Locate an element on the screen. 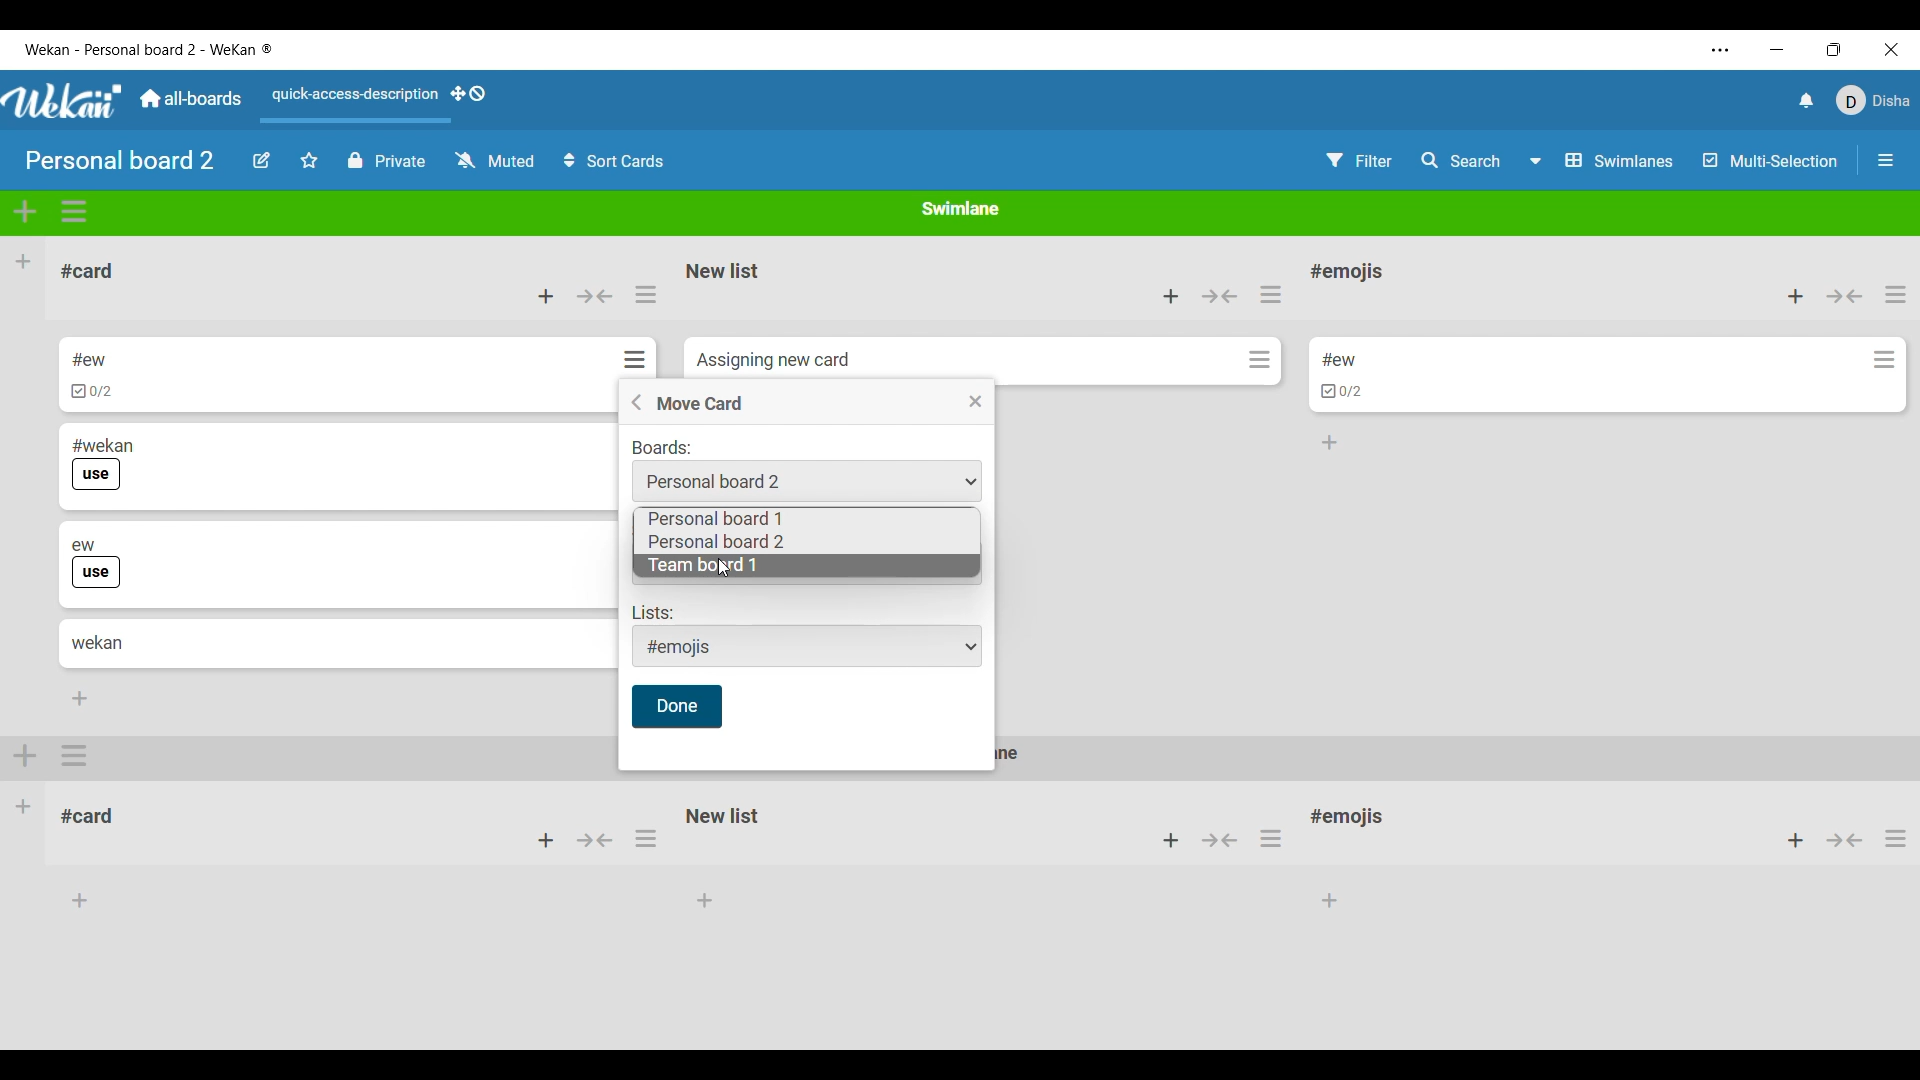 The image size is (1920, 1080).  is located at coordinates (1846, 843).